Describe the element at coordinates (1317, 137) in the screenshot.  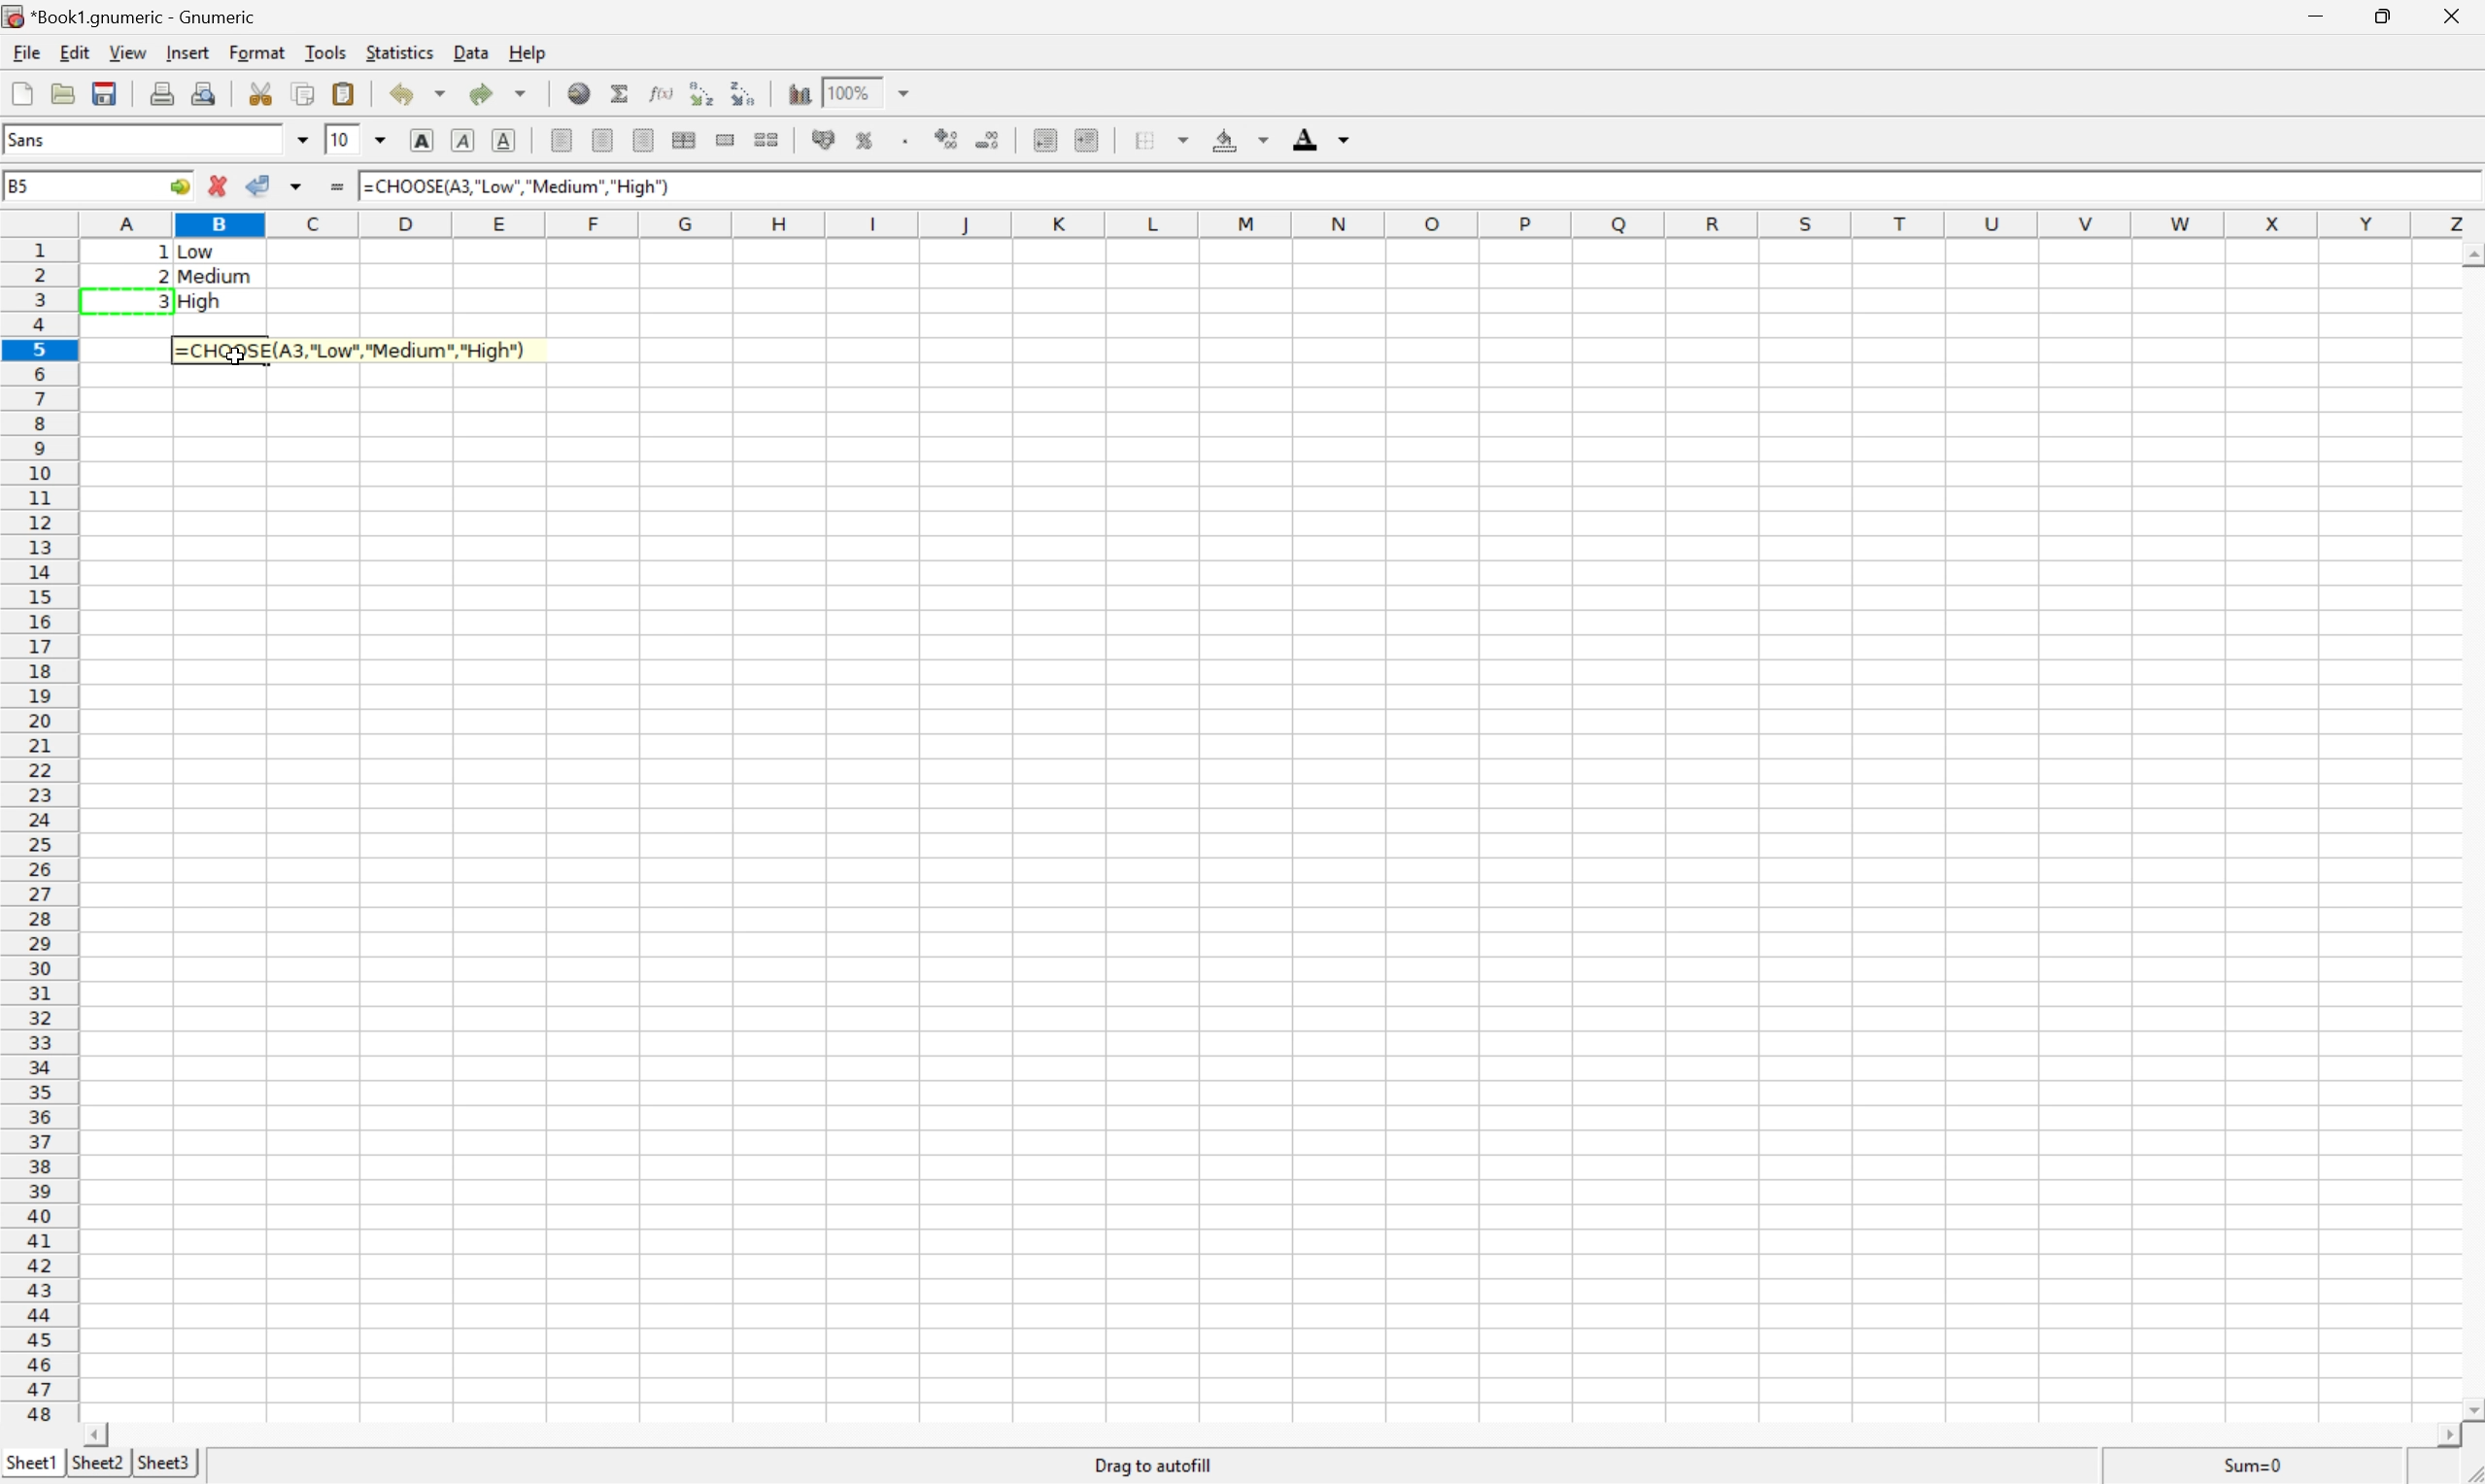
I see `Foreground` at that location.